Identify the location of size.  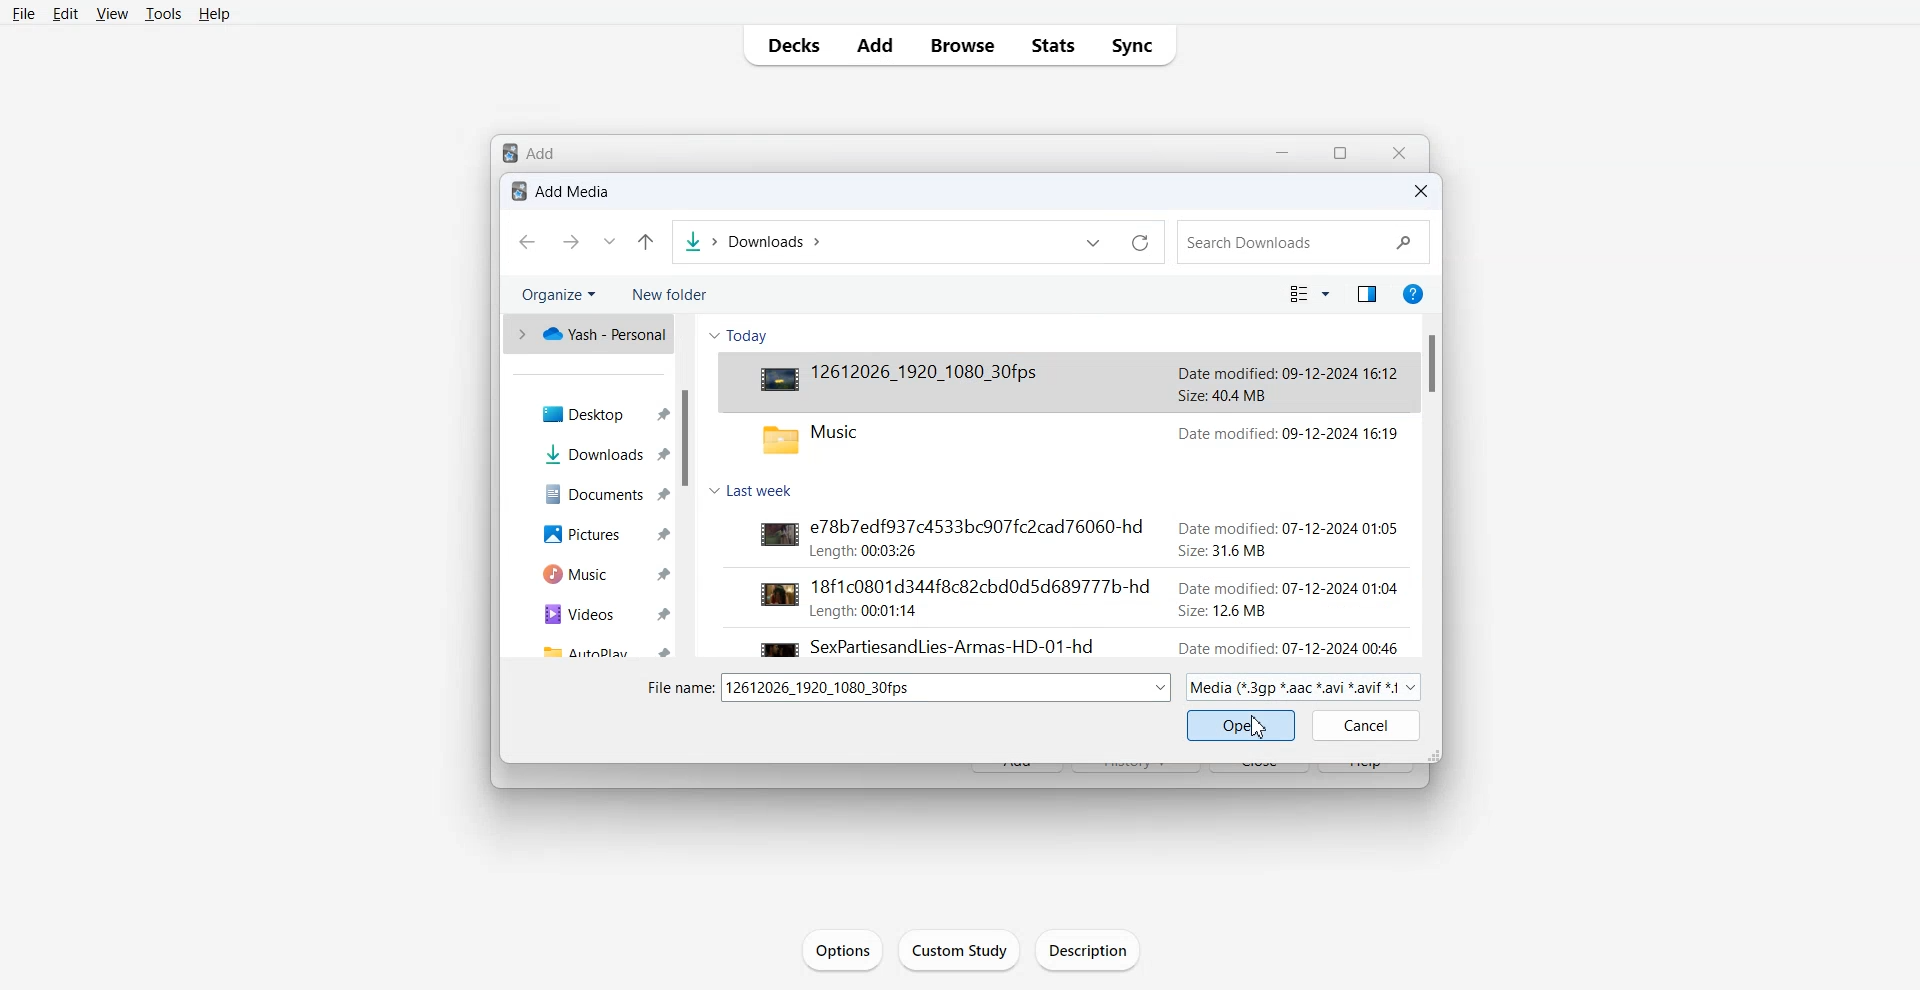
(1223, 551).